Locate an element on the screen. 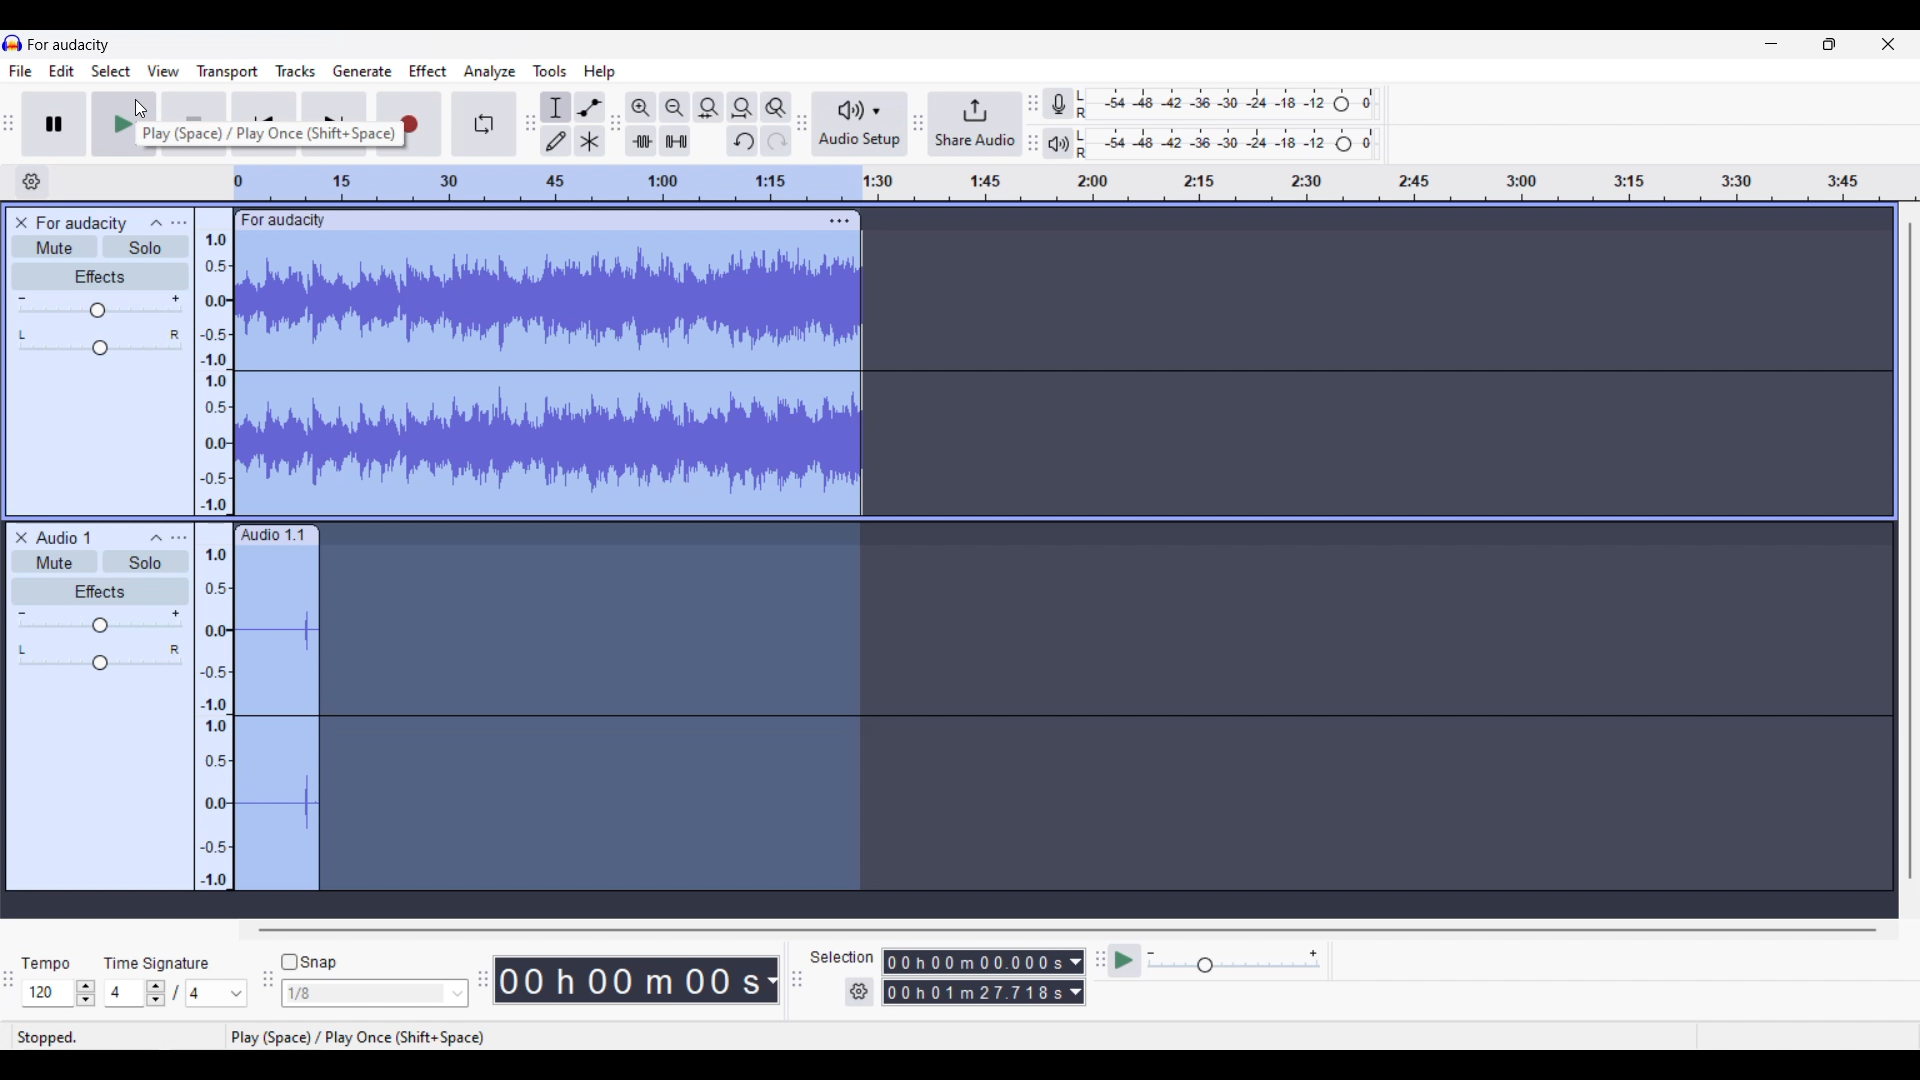 The height and width of the screenshot is (1080, 1920). Edit is located at coordinates (62, 71).